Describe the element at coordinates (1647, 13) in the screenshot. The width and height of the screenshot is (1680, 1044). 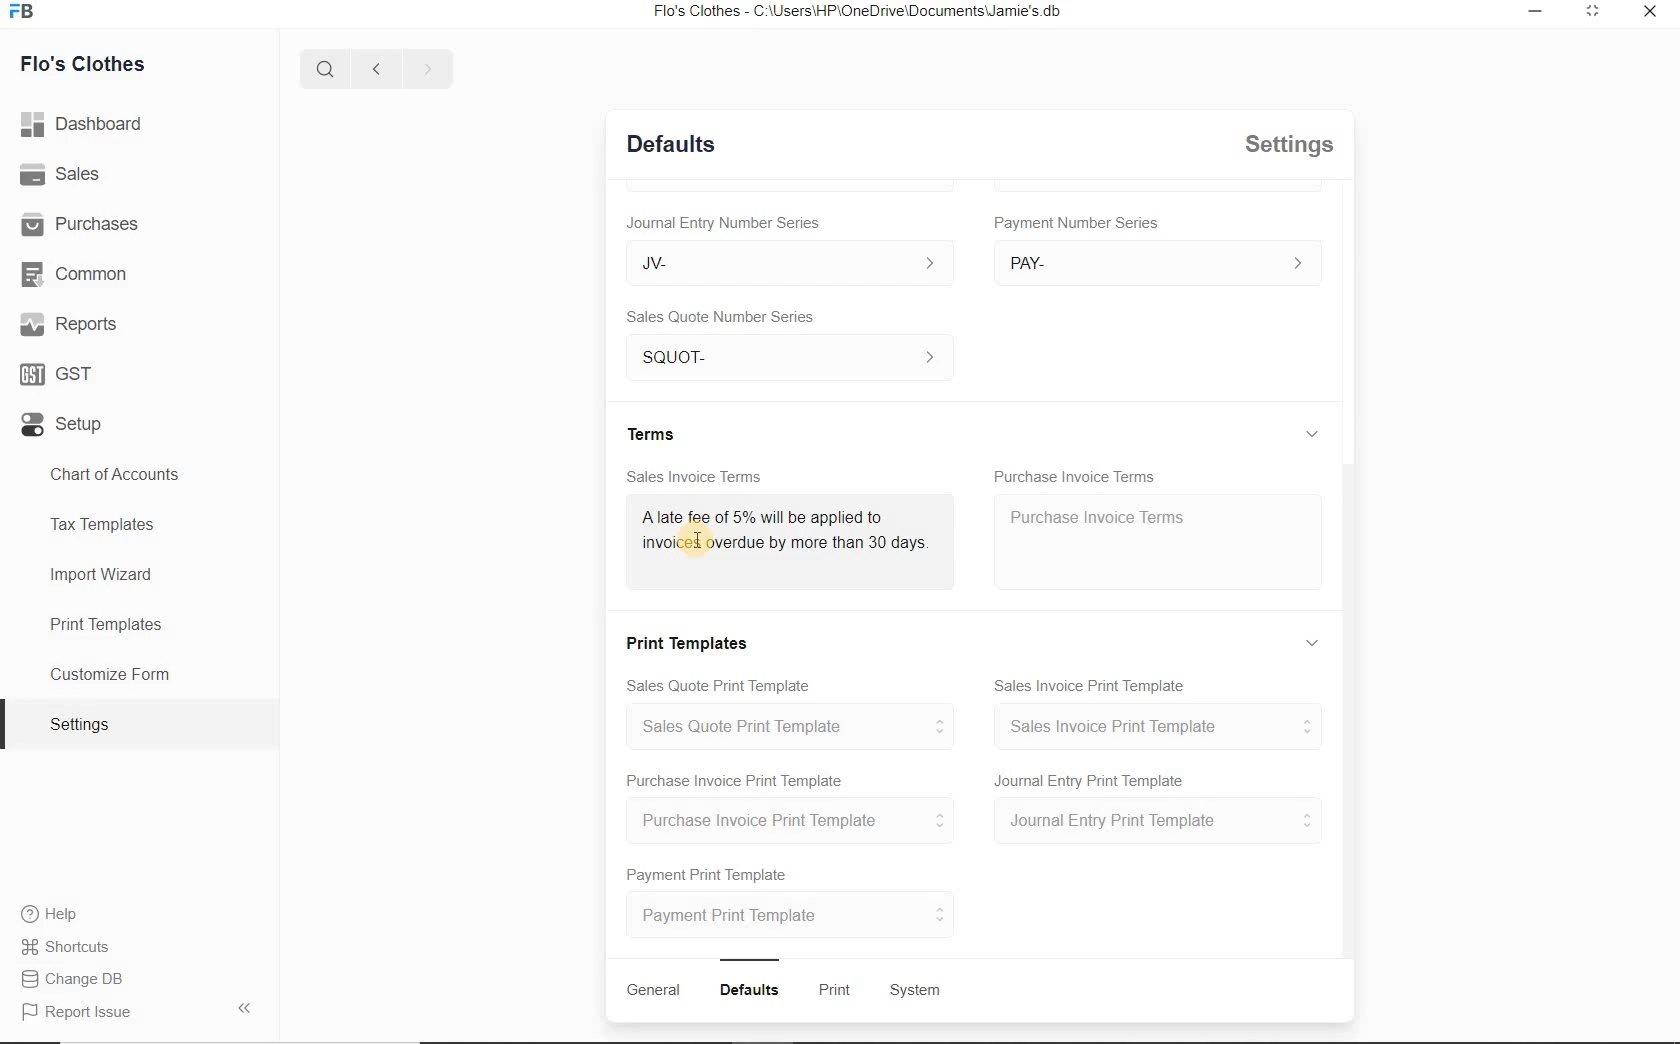
I see `Close` at that location.